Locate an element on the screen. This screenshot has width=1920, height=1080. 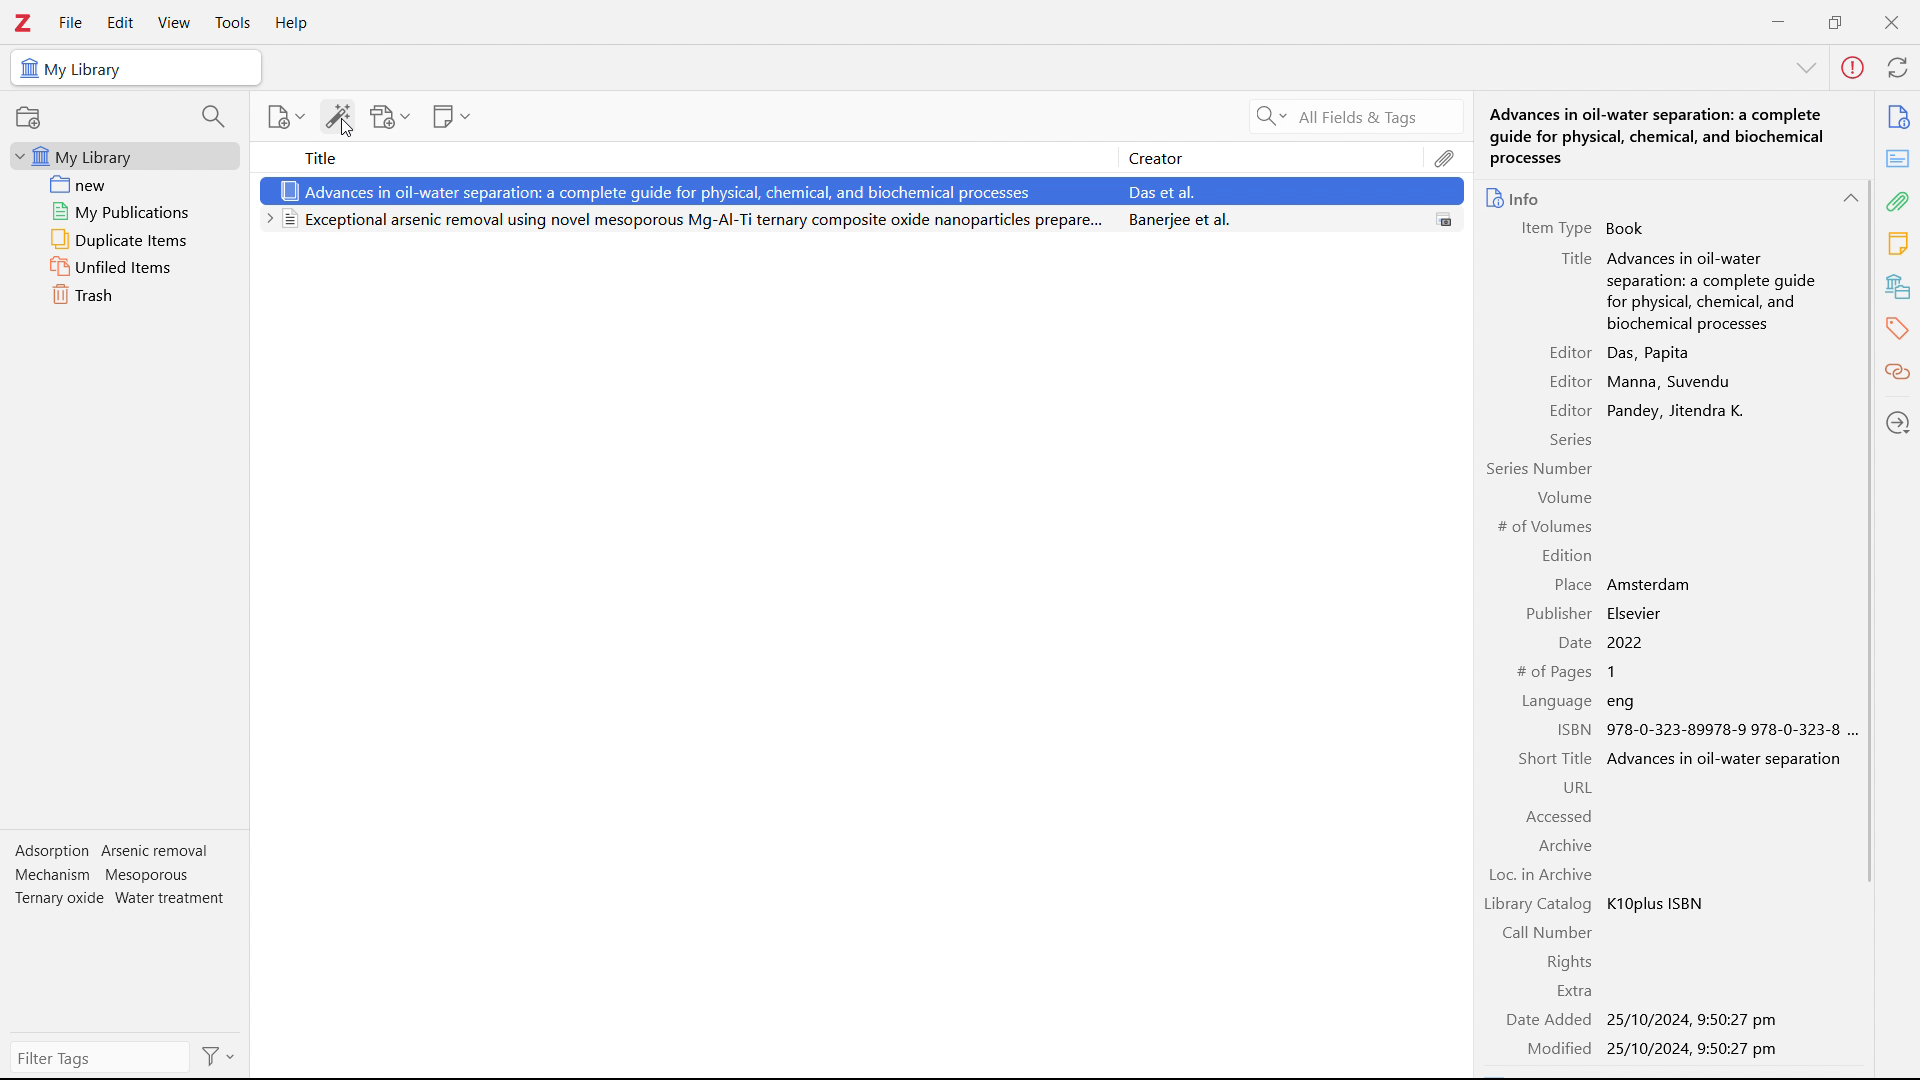
book is located at coordinates (1630, 228).